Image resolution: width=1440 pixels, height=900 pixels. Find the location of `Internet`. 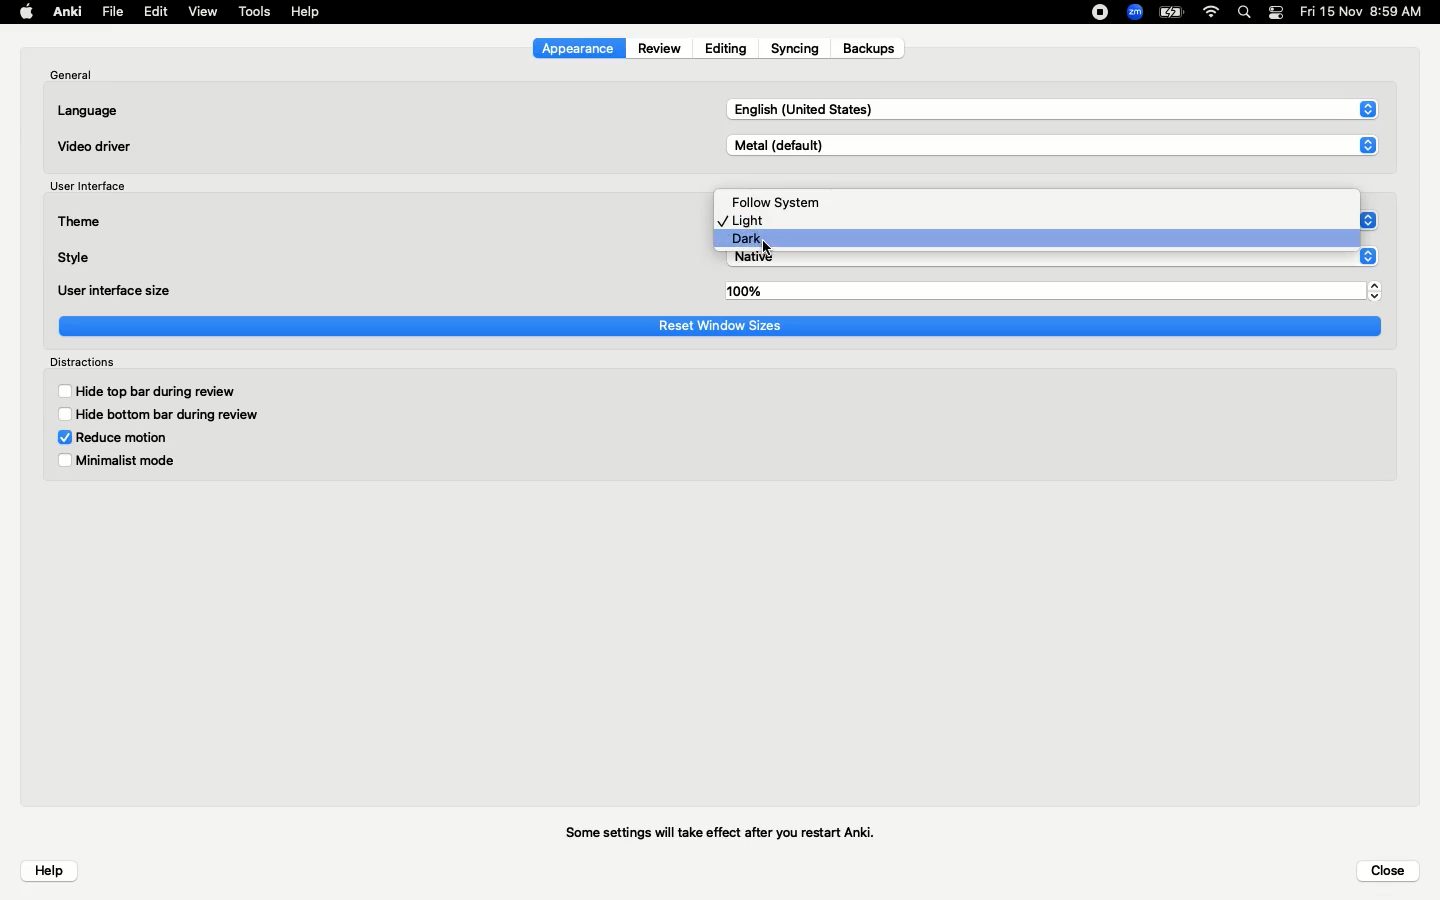

Internet is located at coordinates (1214, 13).